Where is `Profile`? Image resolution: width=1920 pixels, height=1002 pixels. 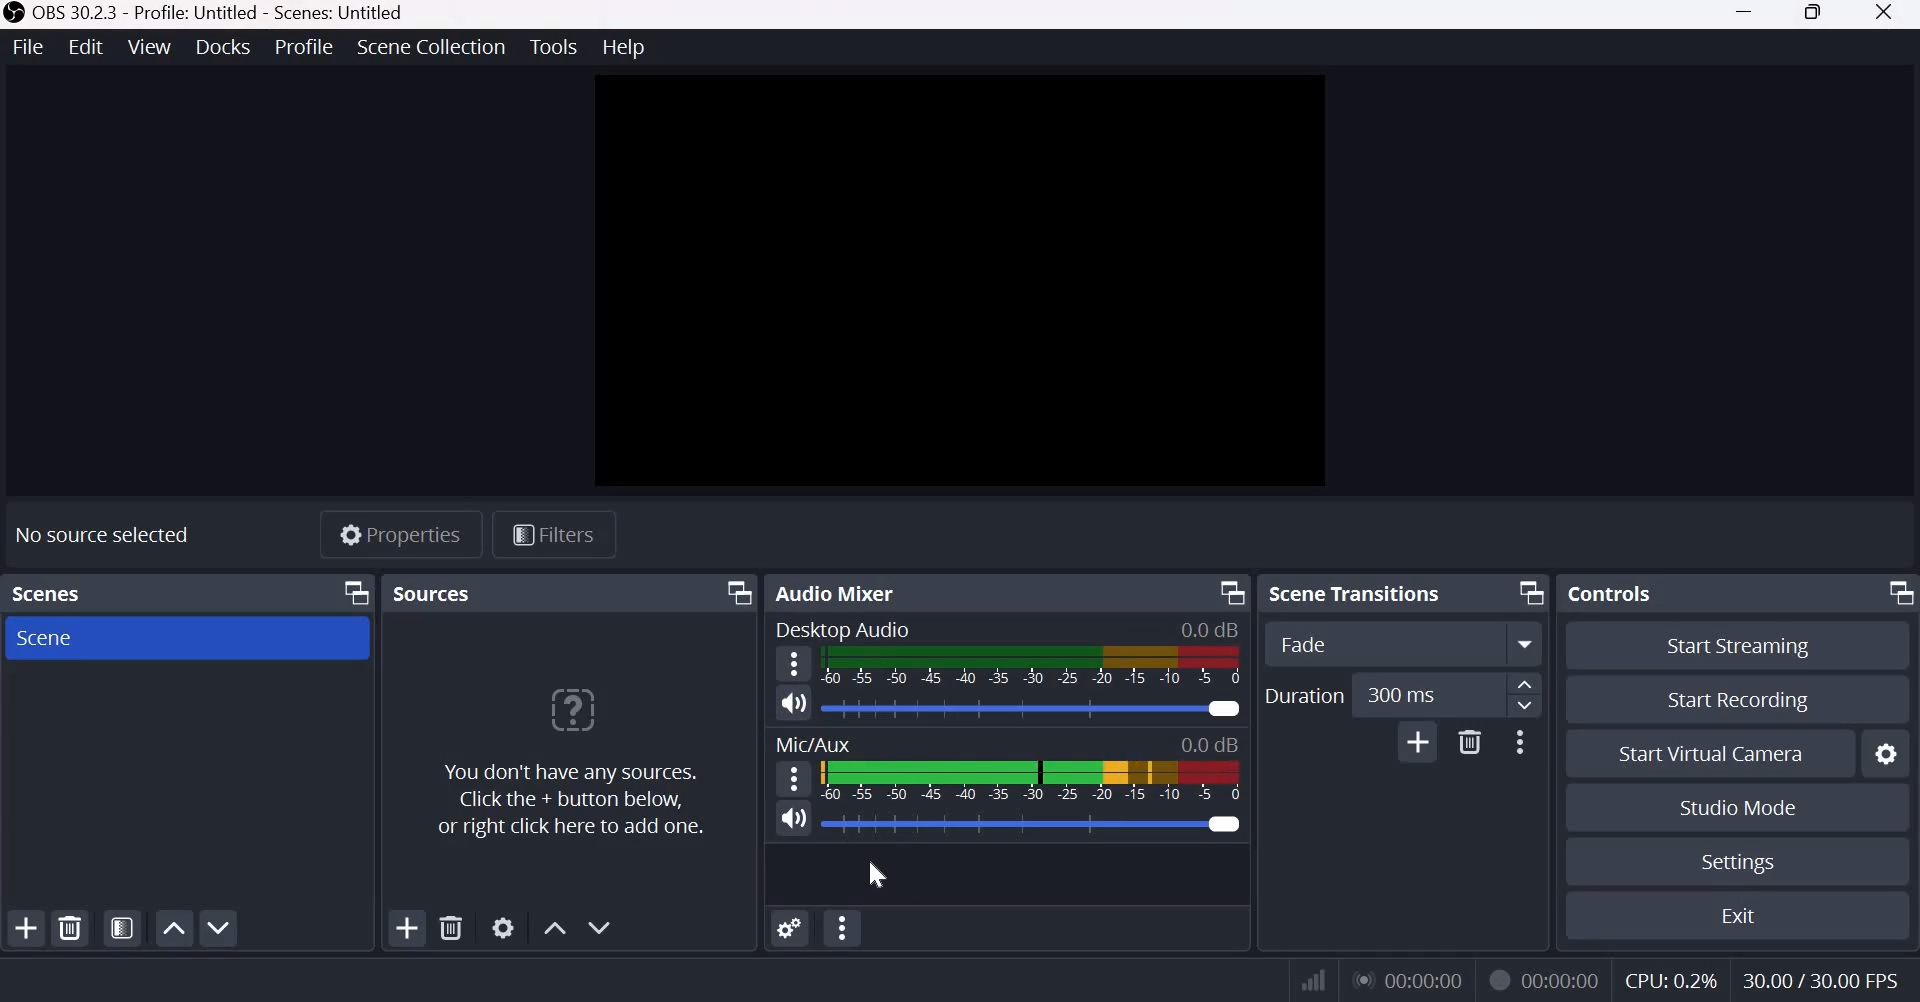
Profile is located at coordinates (309, 46).